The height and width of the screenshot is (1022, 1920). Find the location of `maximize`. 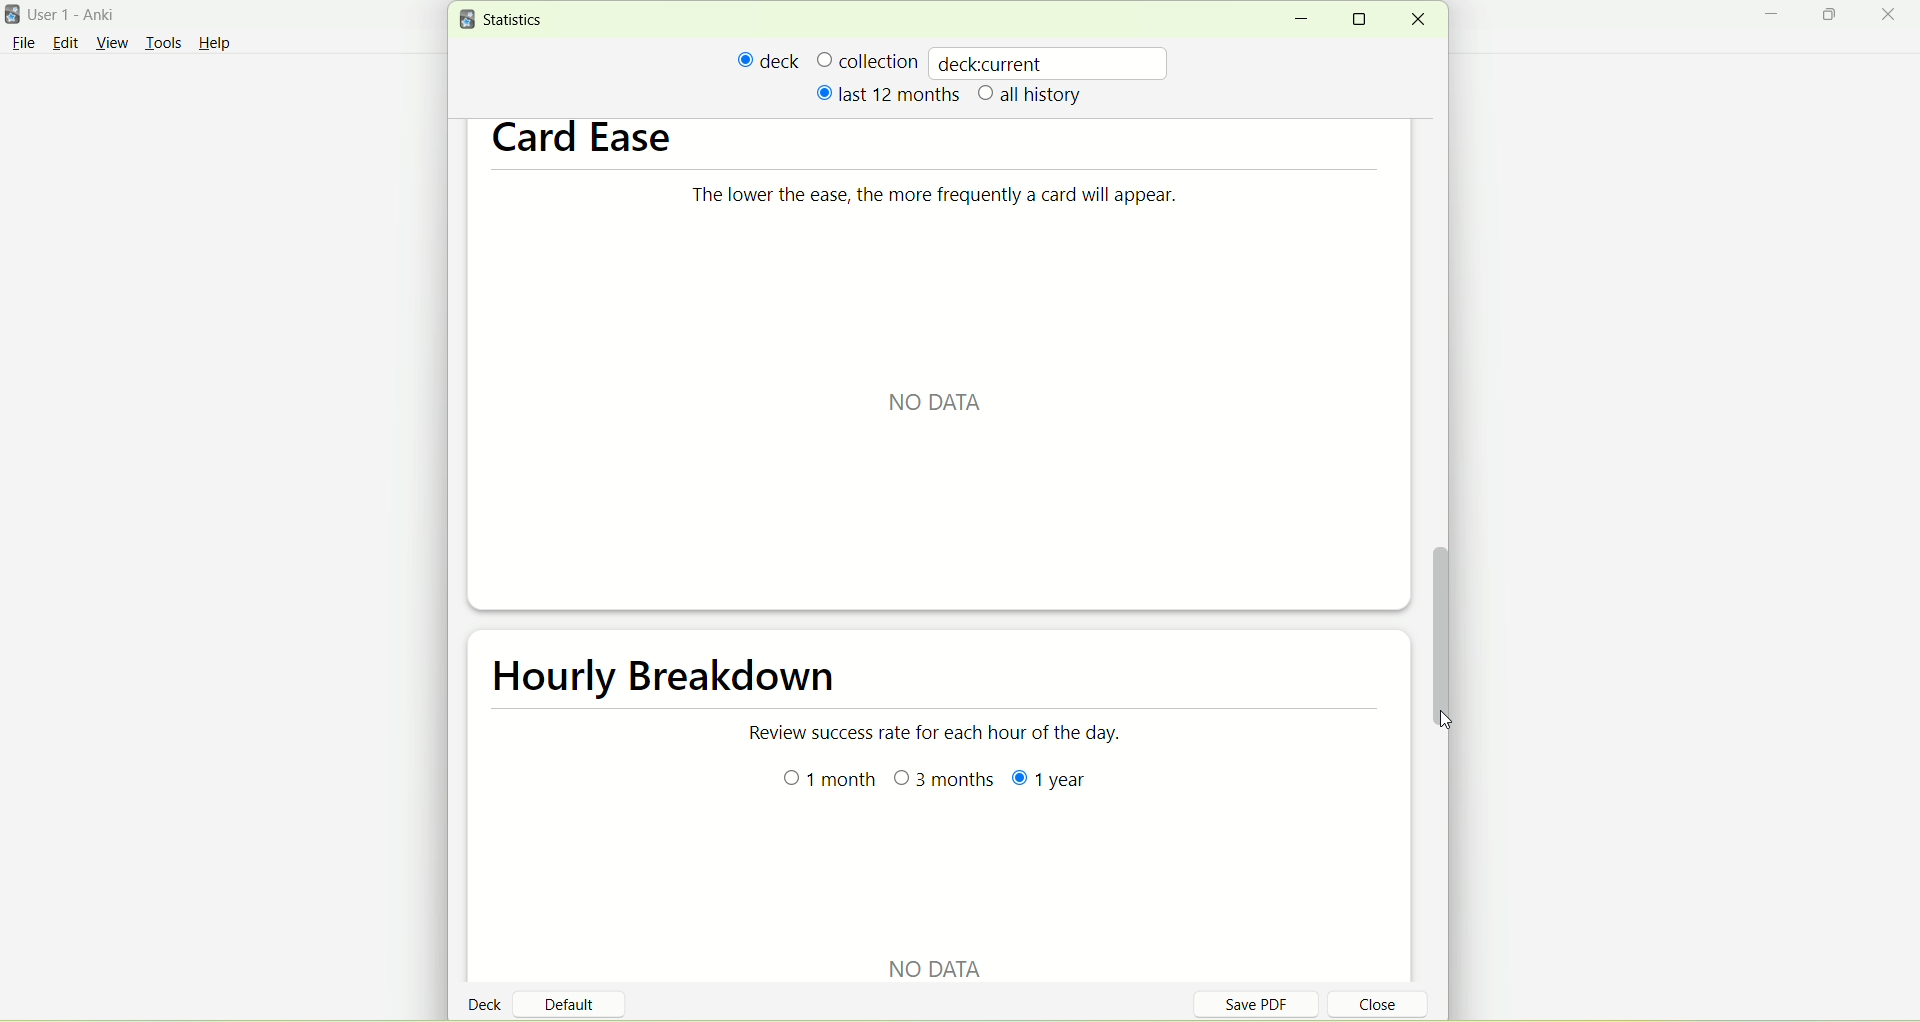

maximize is located at coordinates (1832, 18).